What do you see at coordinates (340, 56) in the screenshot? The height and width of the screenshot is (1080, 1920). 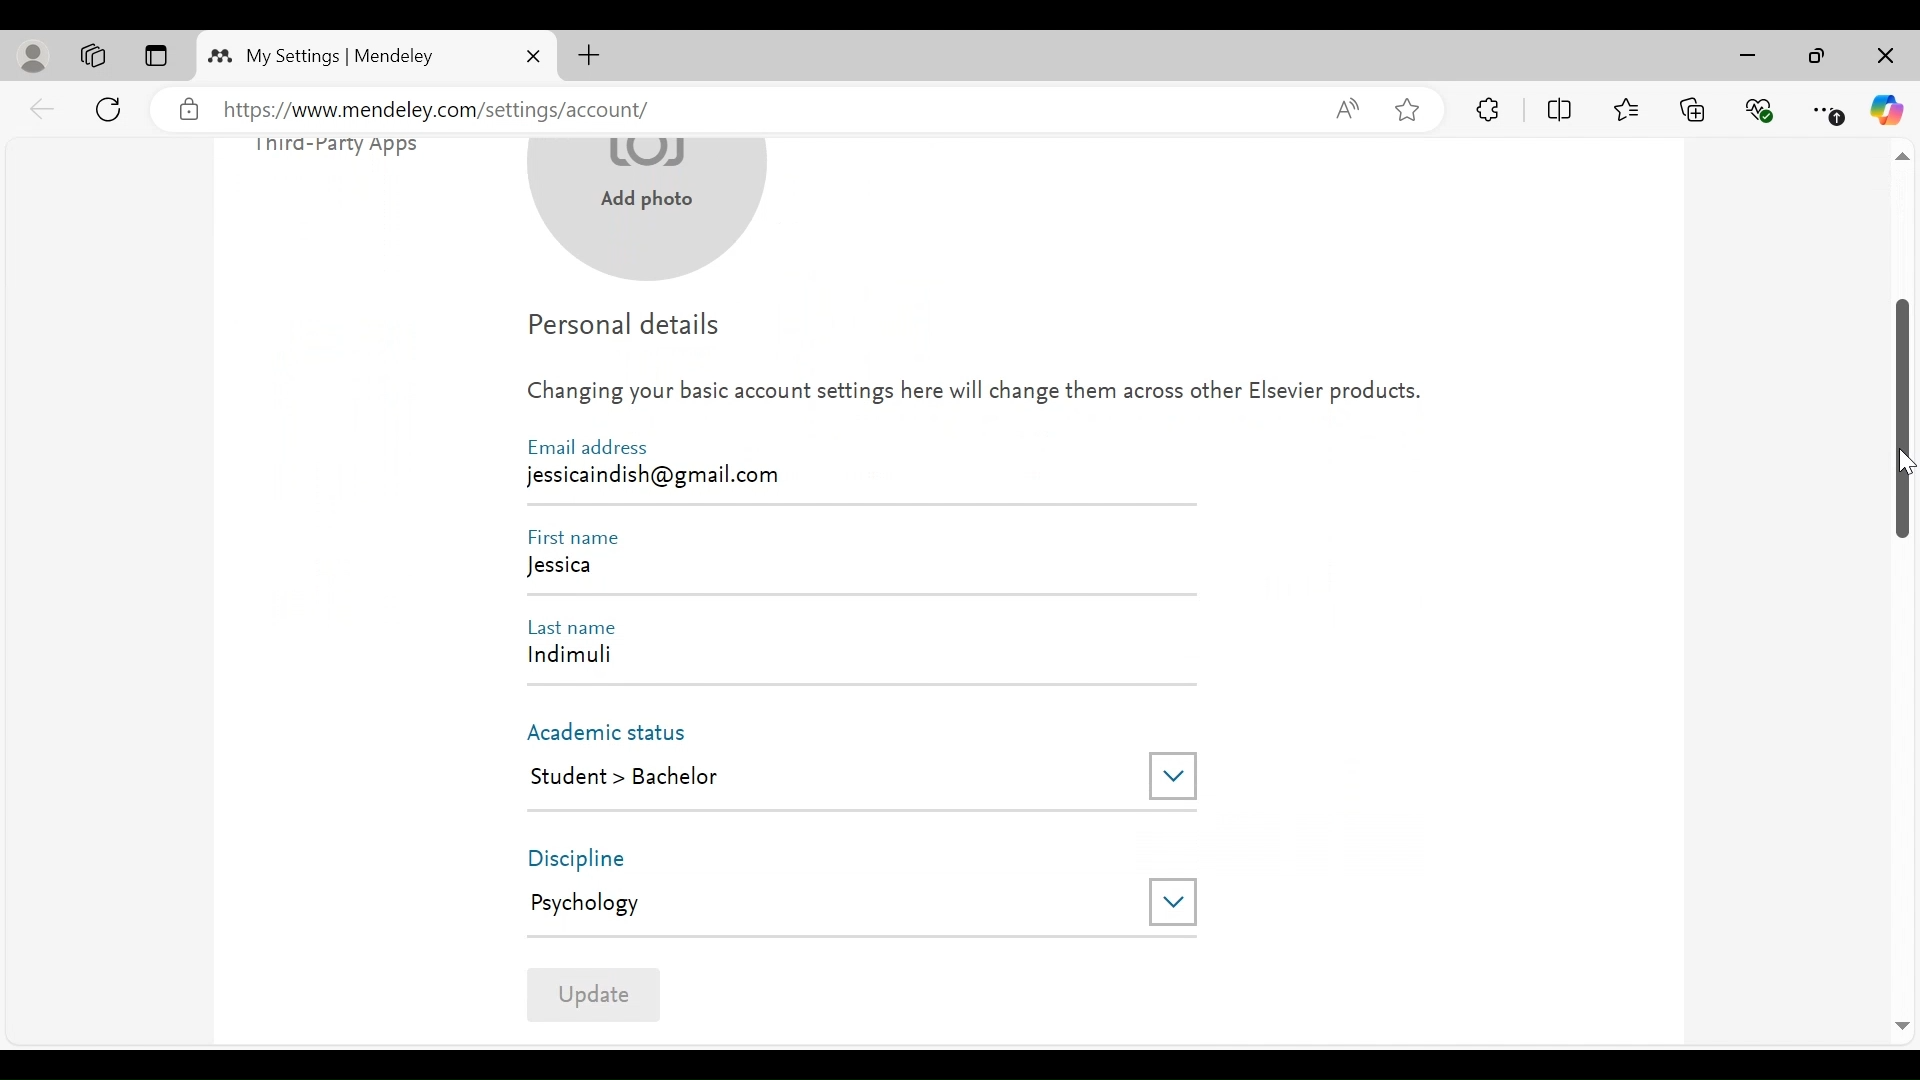 I see `My Settings | Mendeley` at bounding box center [340, 56].